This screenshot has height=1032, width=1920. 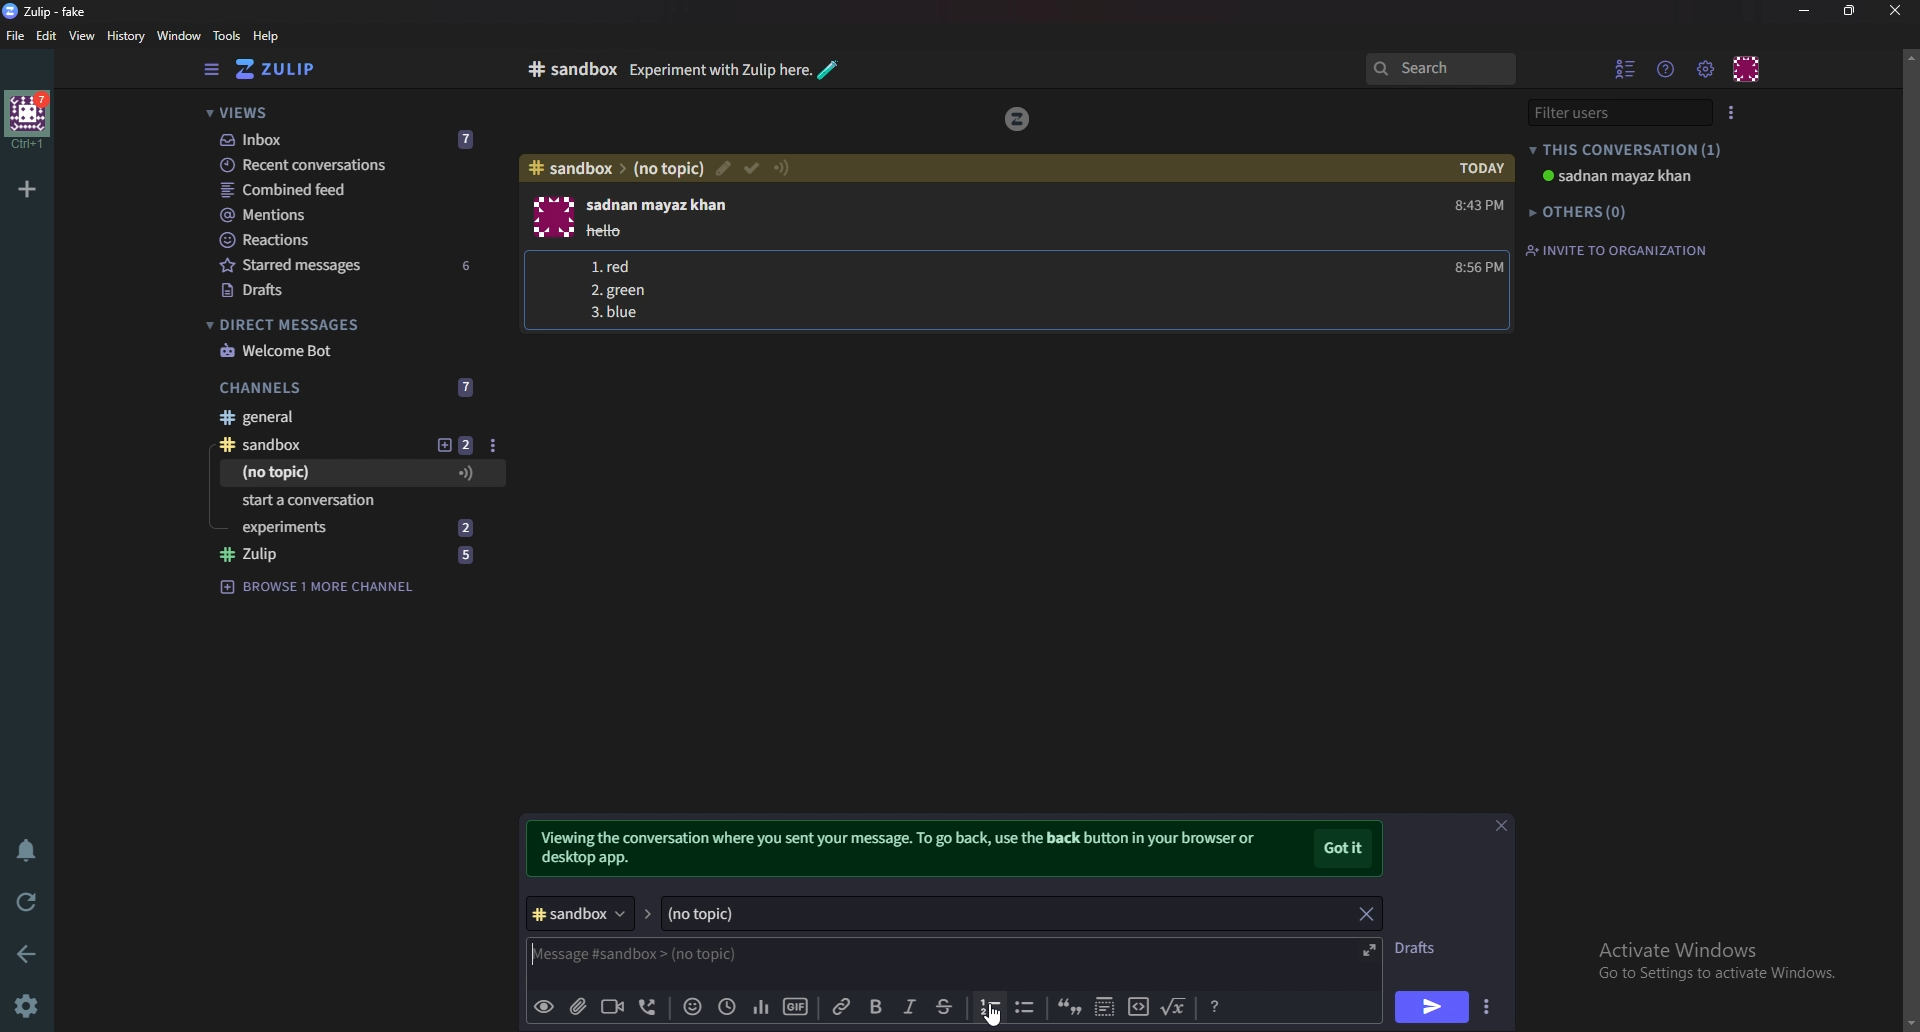 I want to click on Send options, so click(x=1485, y=1009).